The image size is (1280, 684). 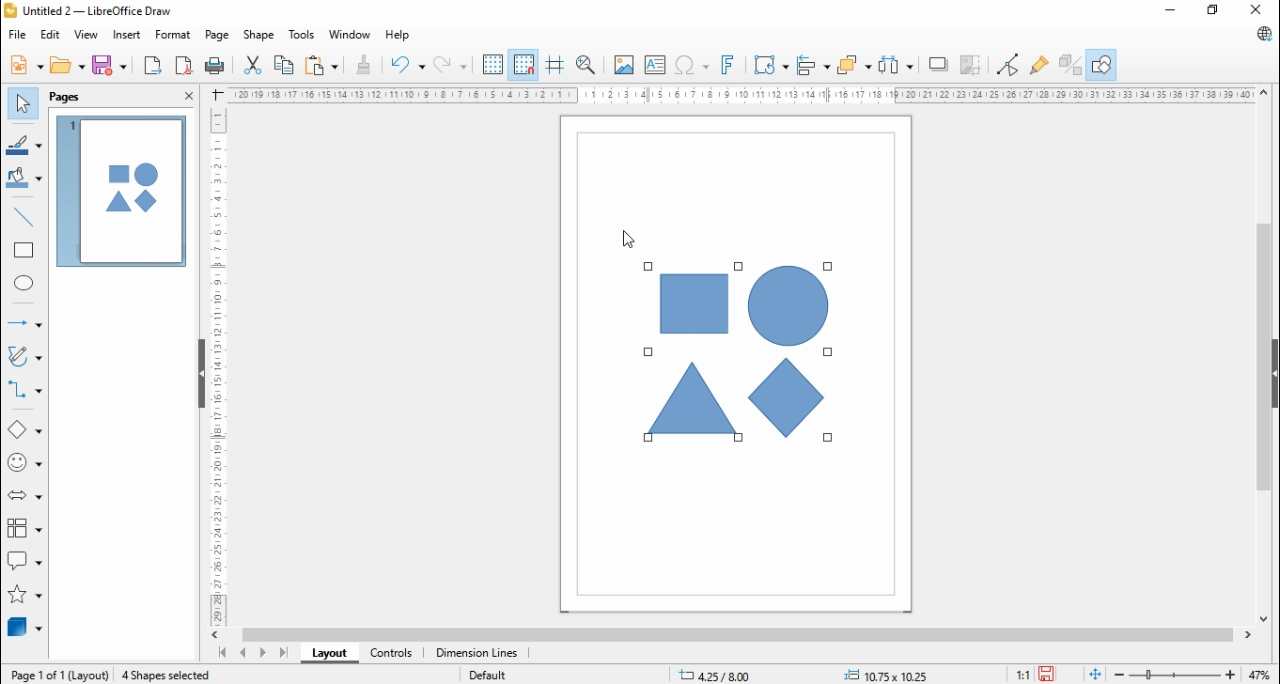 I want to click on shadow, so click(x=936, y=64).